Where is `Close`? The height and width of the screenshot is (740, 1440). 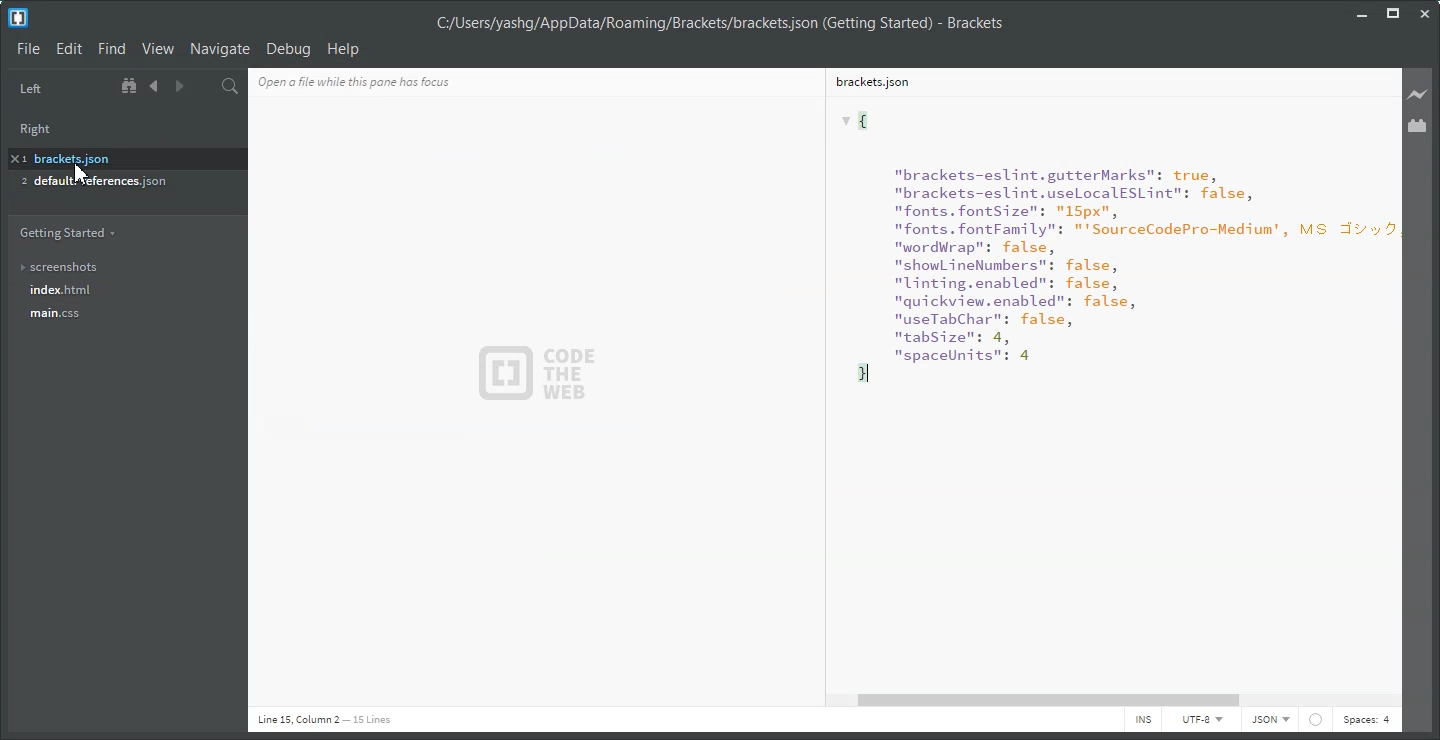 Close is located at coordinates (1424, 14).